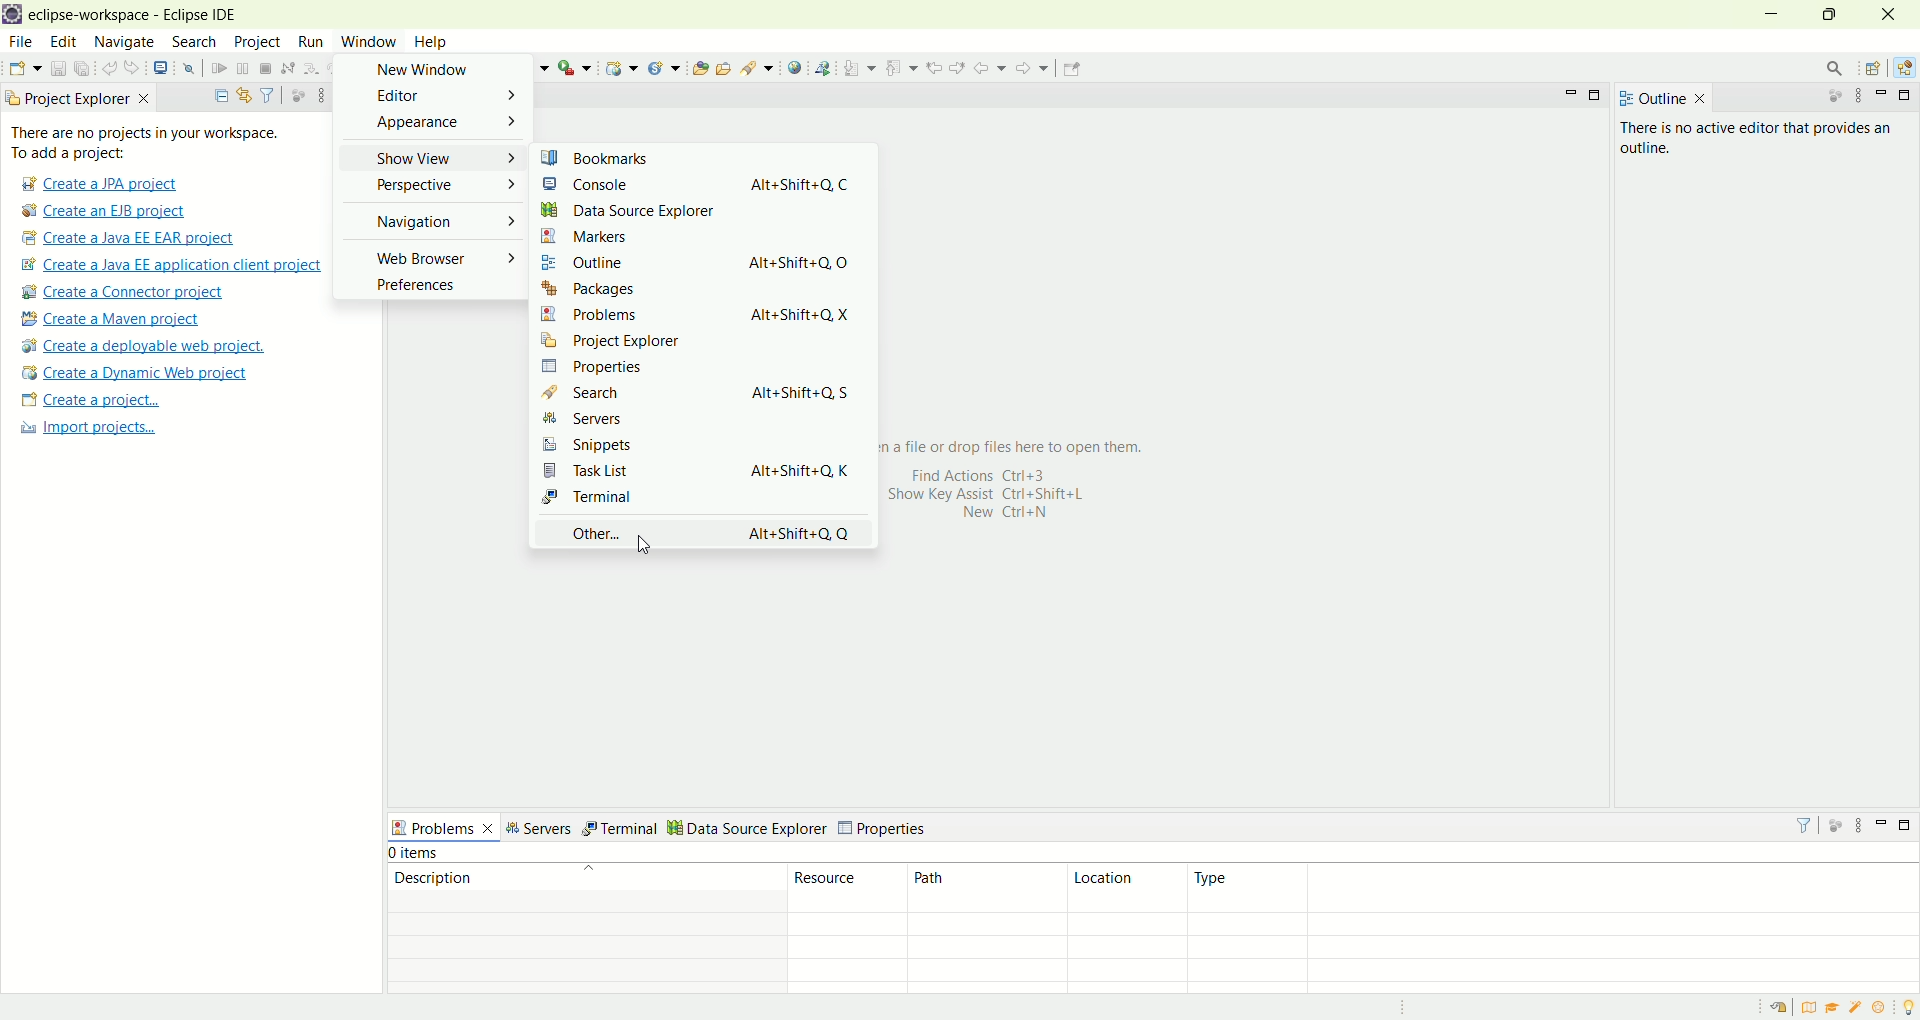 The image size is (1920, 1020). I want to click on undo, so click(108, 66).